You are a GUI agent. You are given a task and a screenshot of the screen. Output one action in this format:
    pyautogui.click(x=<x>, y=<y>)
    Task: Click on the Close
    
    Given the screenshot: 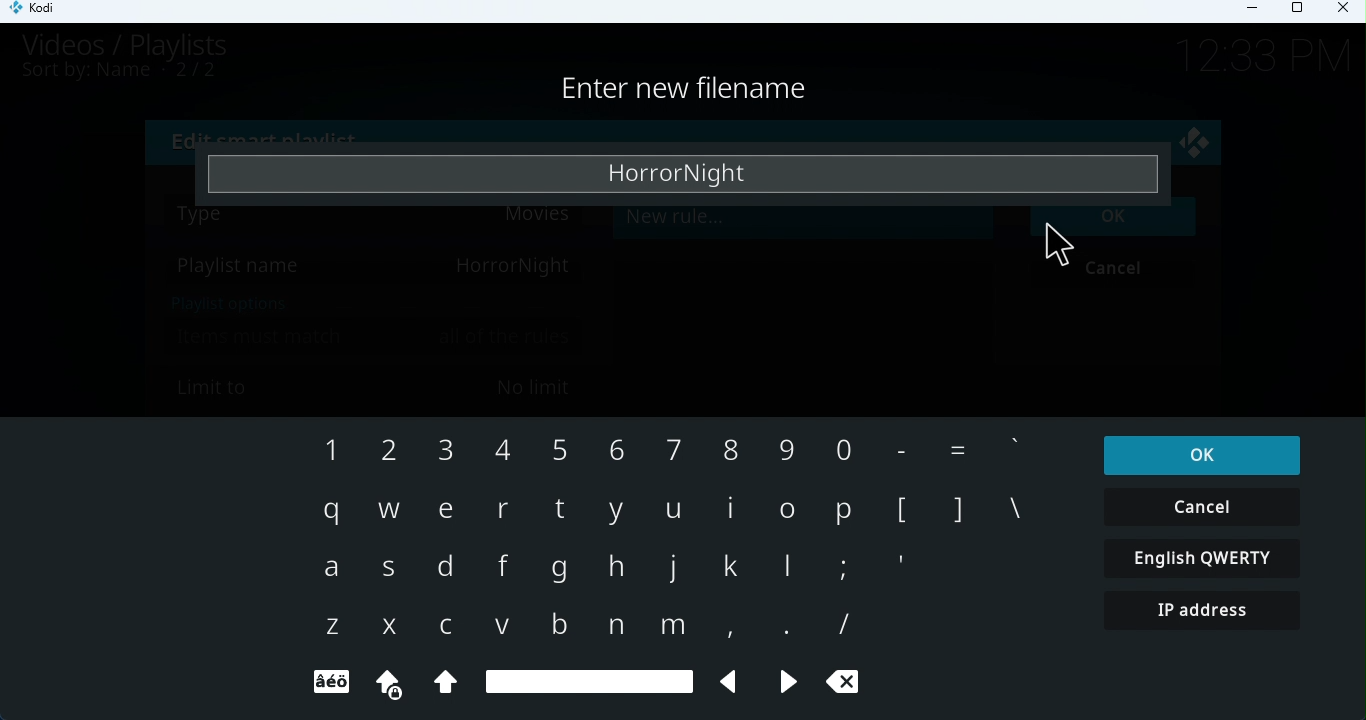 What is the action you would take?
    pyautogui.click(x=1346, y=12)
    